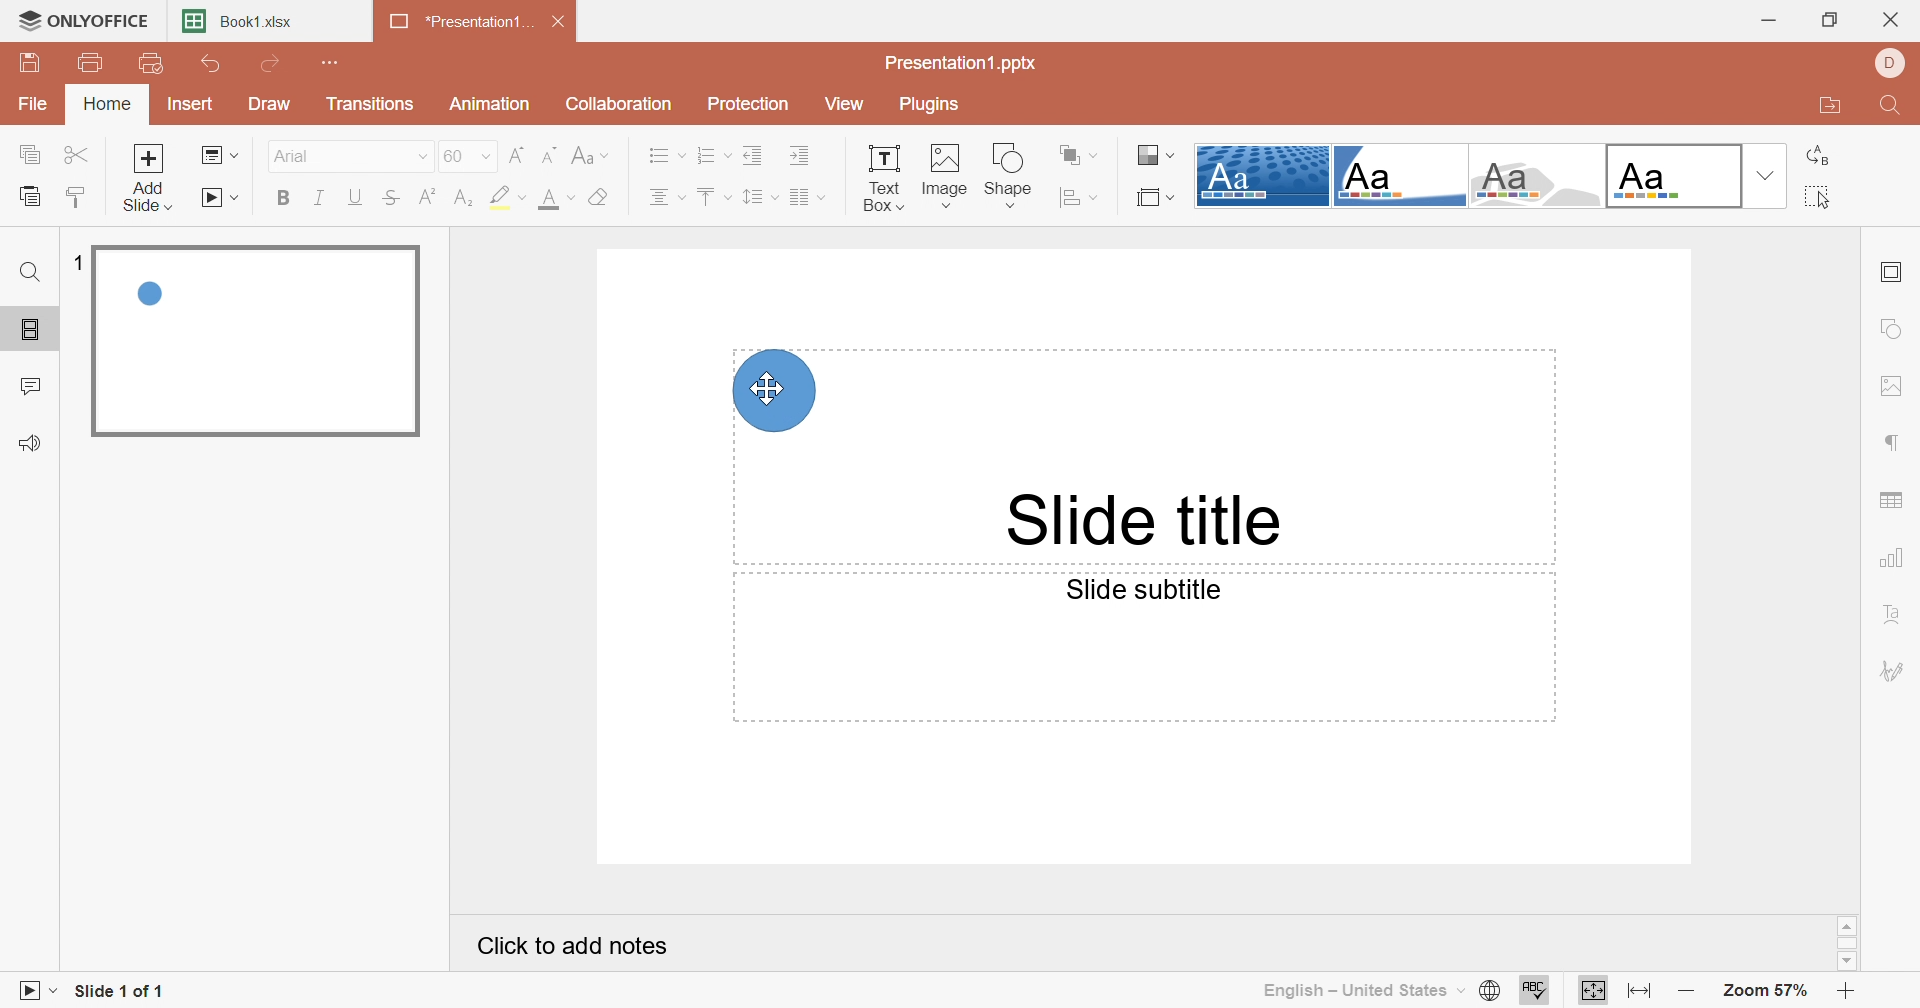 This screenshot has width=1920, height=1008. I want to click on Dotted, so click(1261, 176).